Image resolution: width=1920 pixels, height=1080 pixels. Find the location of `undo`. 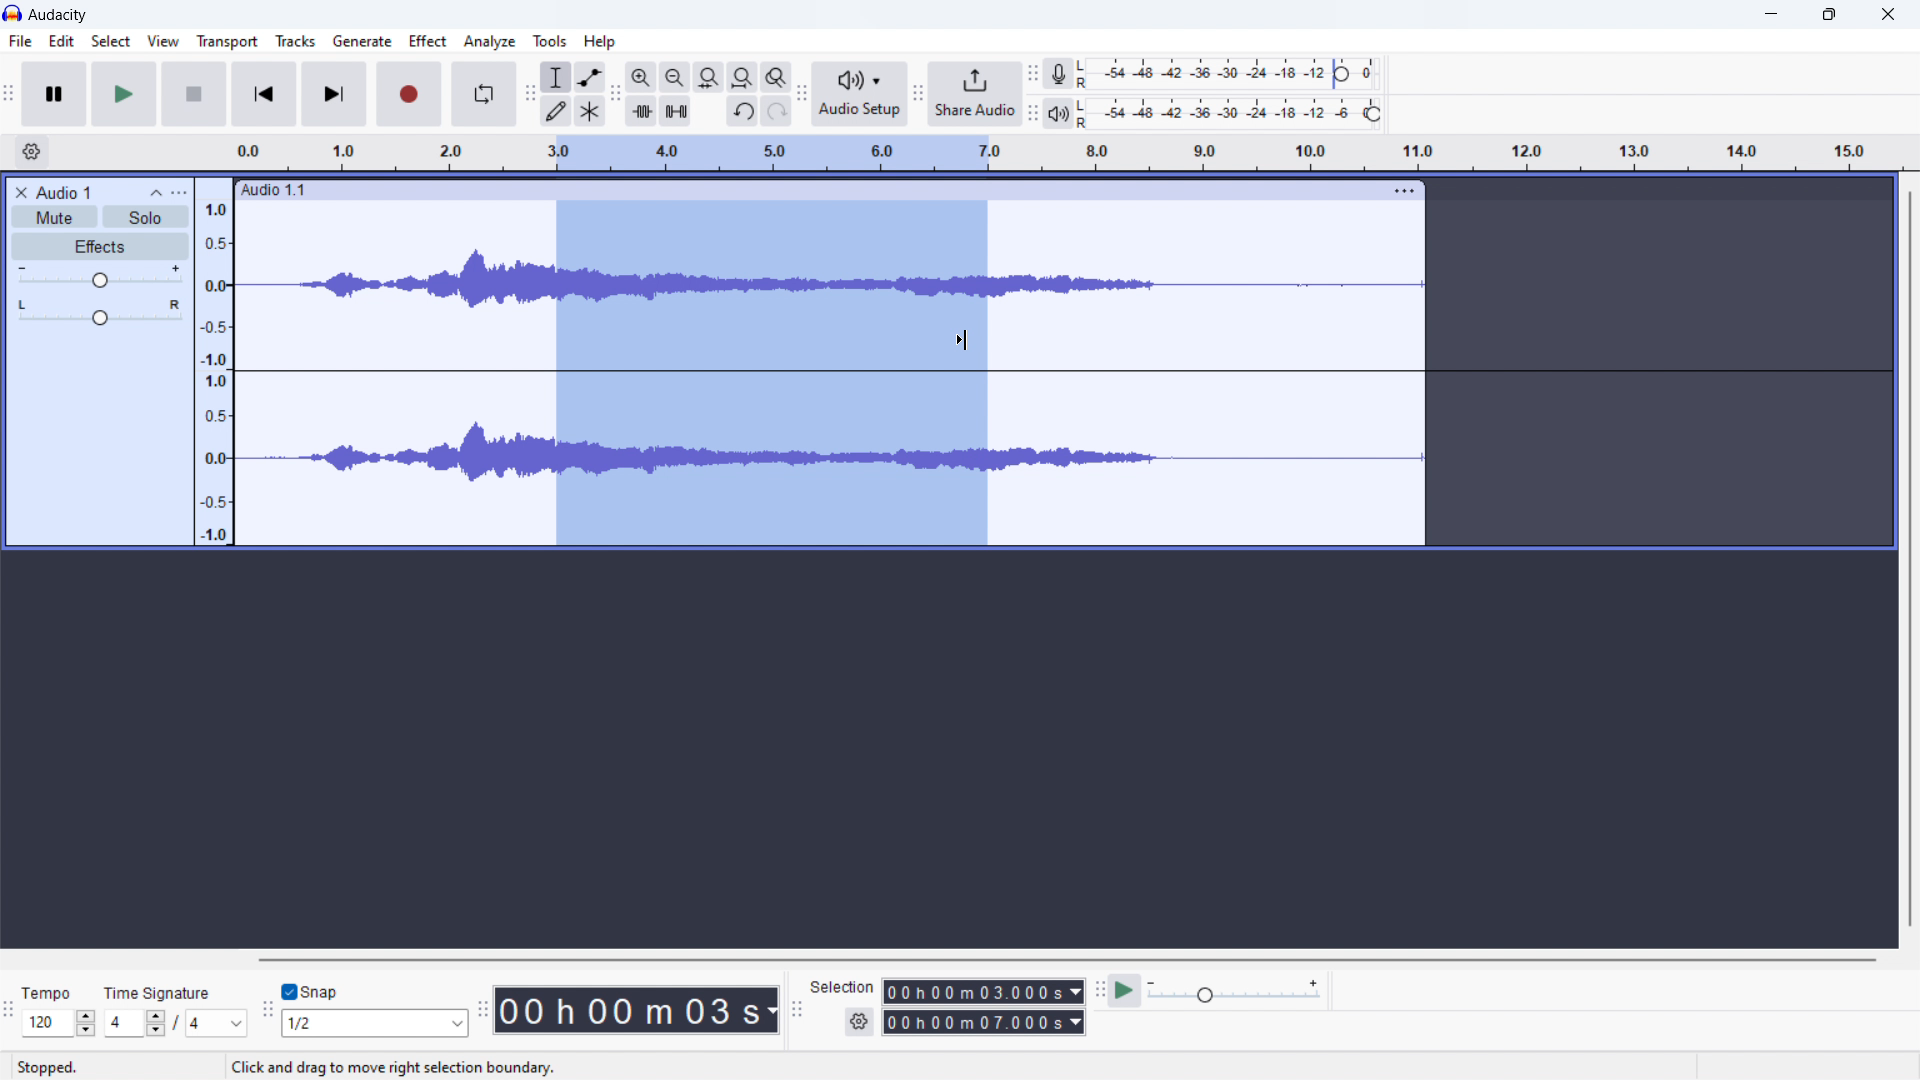

undo is located at coordinates (743, 110).